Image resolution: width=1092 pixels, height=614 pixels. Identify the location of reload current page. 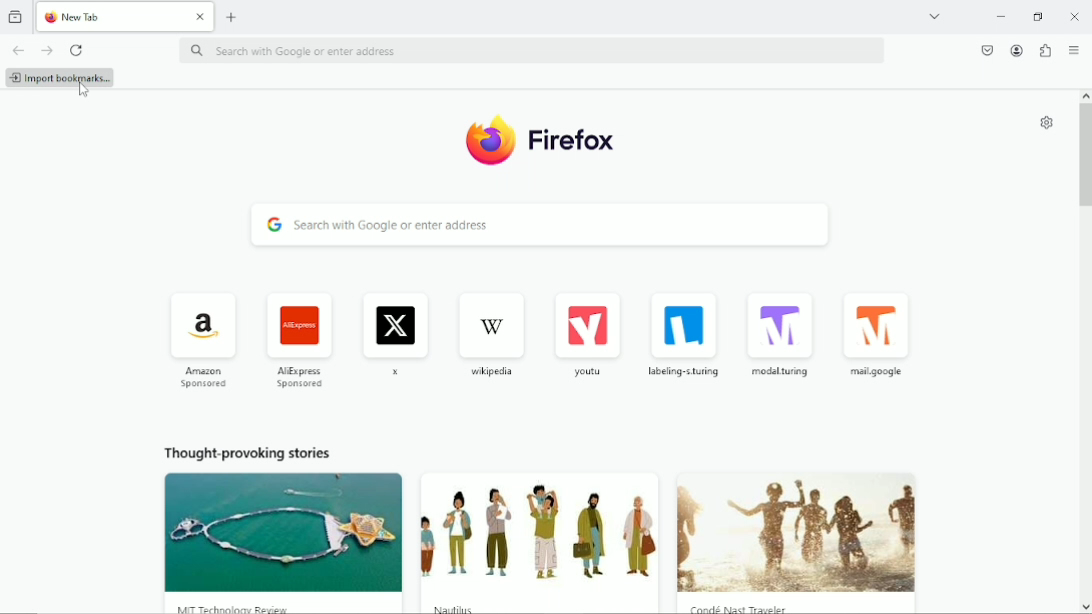
(77, 49).